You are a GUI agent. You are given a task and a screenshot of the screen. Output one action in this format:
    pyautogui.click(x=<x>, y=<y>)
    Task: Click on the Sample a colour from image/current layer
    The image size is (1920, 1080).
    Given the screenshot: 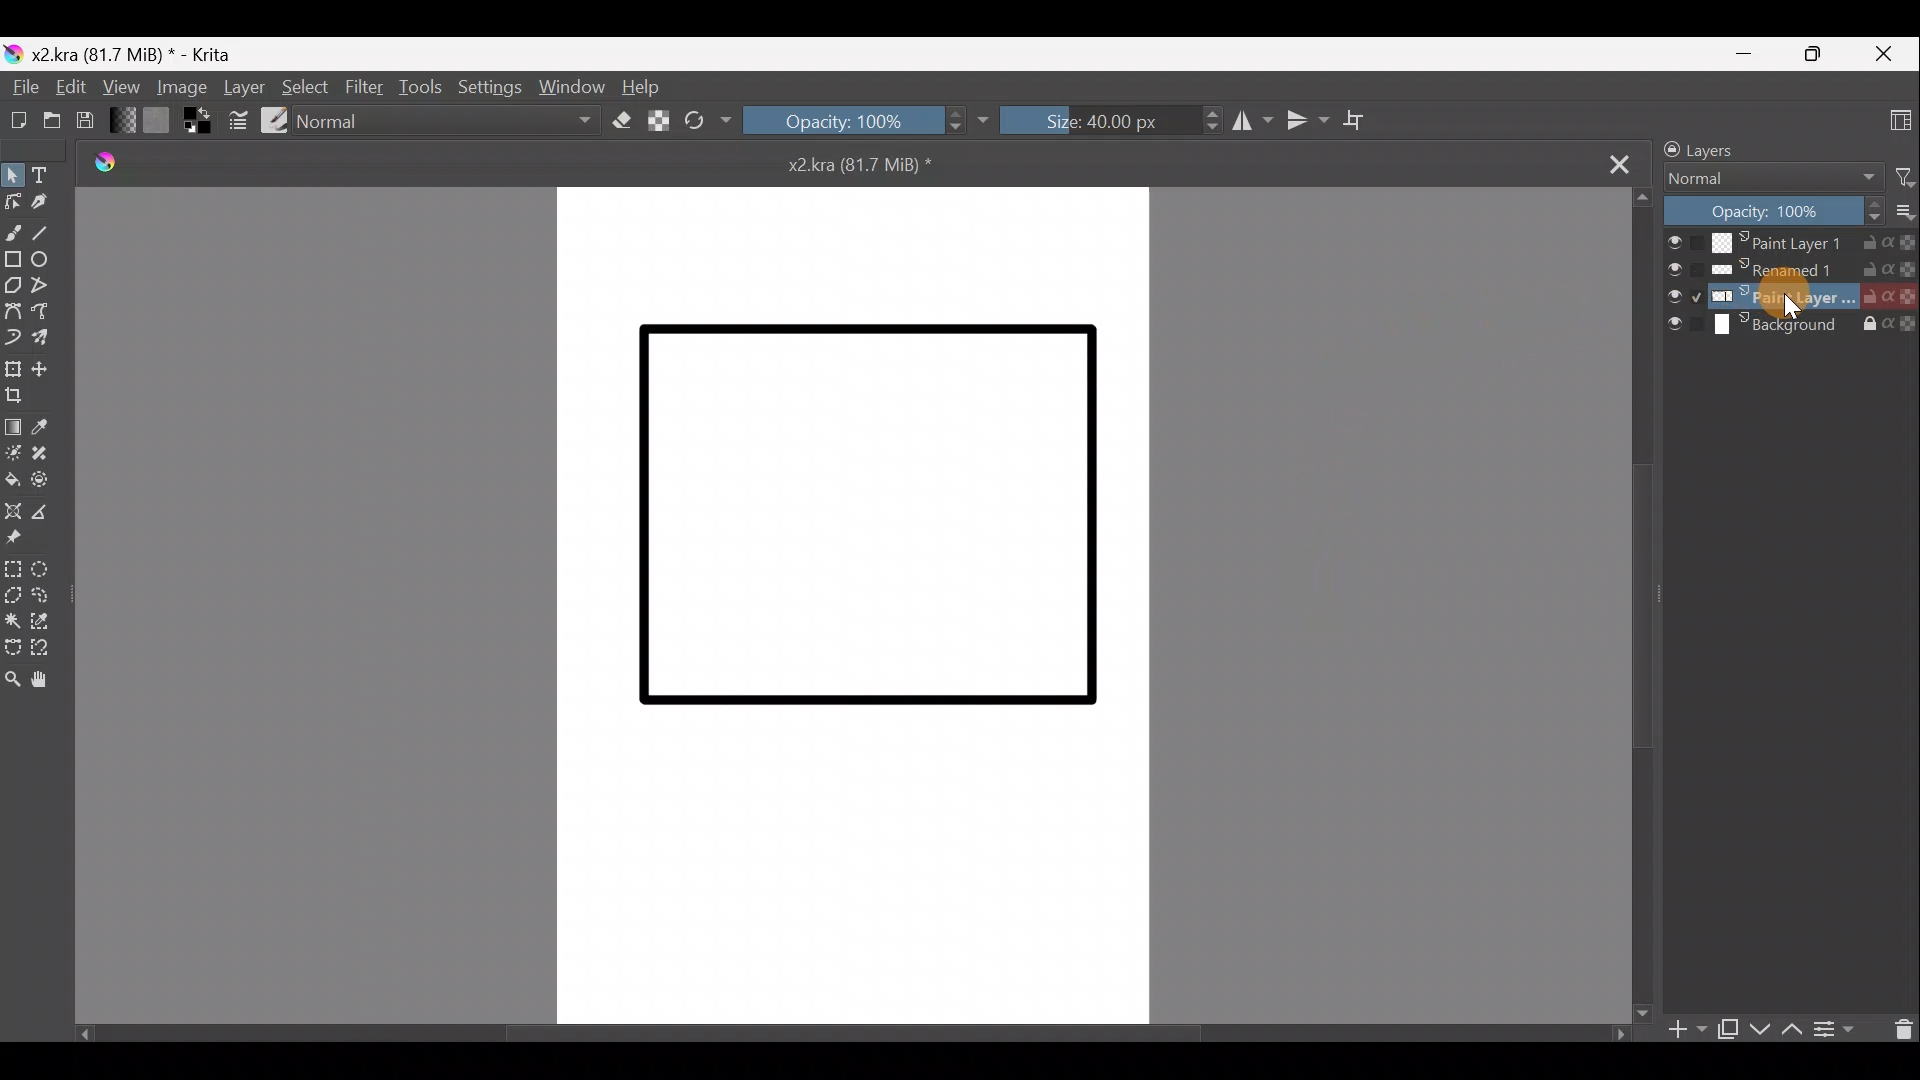 What is the action you would take?
    pyautogui.click(x=49, y=427)
    